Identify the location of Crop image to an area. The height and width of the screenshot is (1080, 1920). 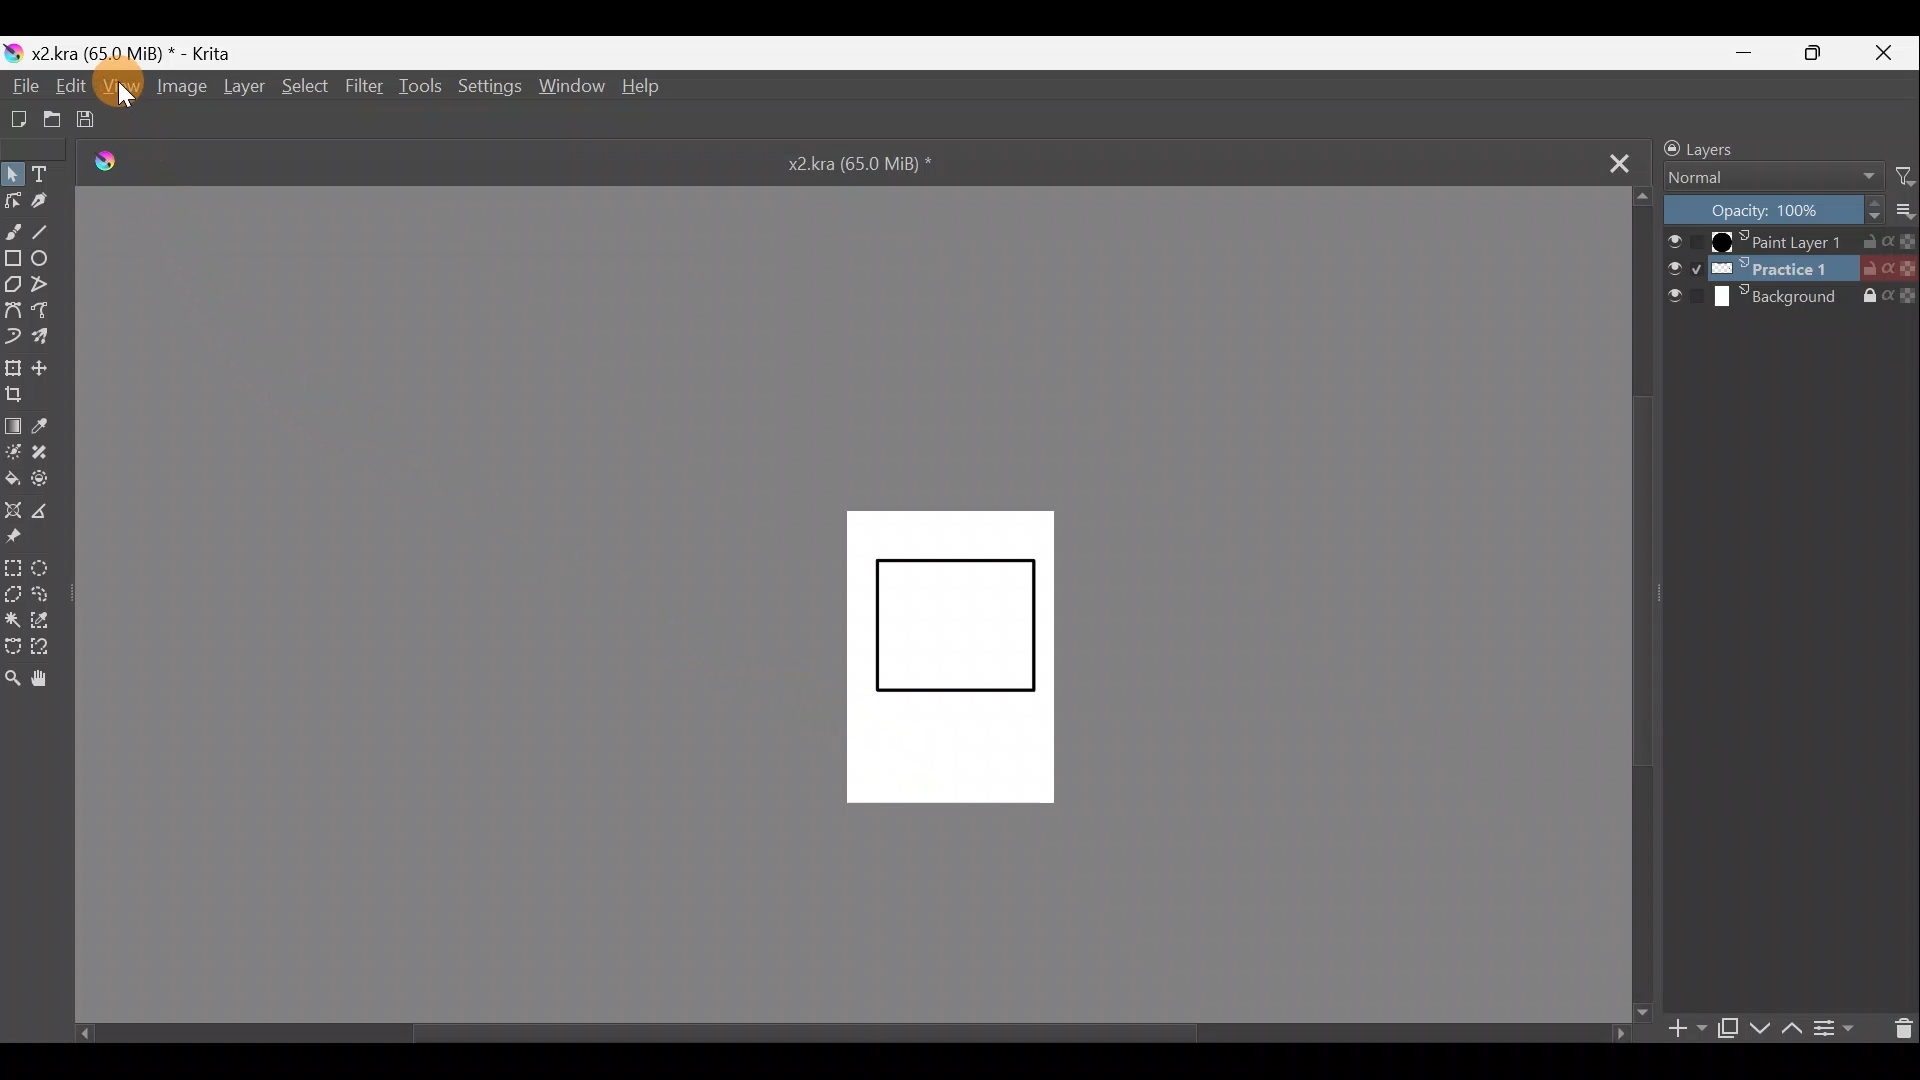
(20, 399).